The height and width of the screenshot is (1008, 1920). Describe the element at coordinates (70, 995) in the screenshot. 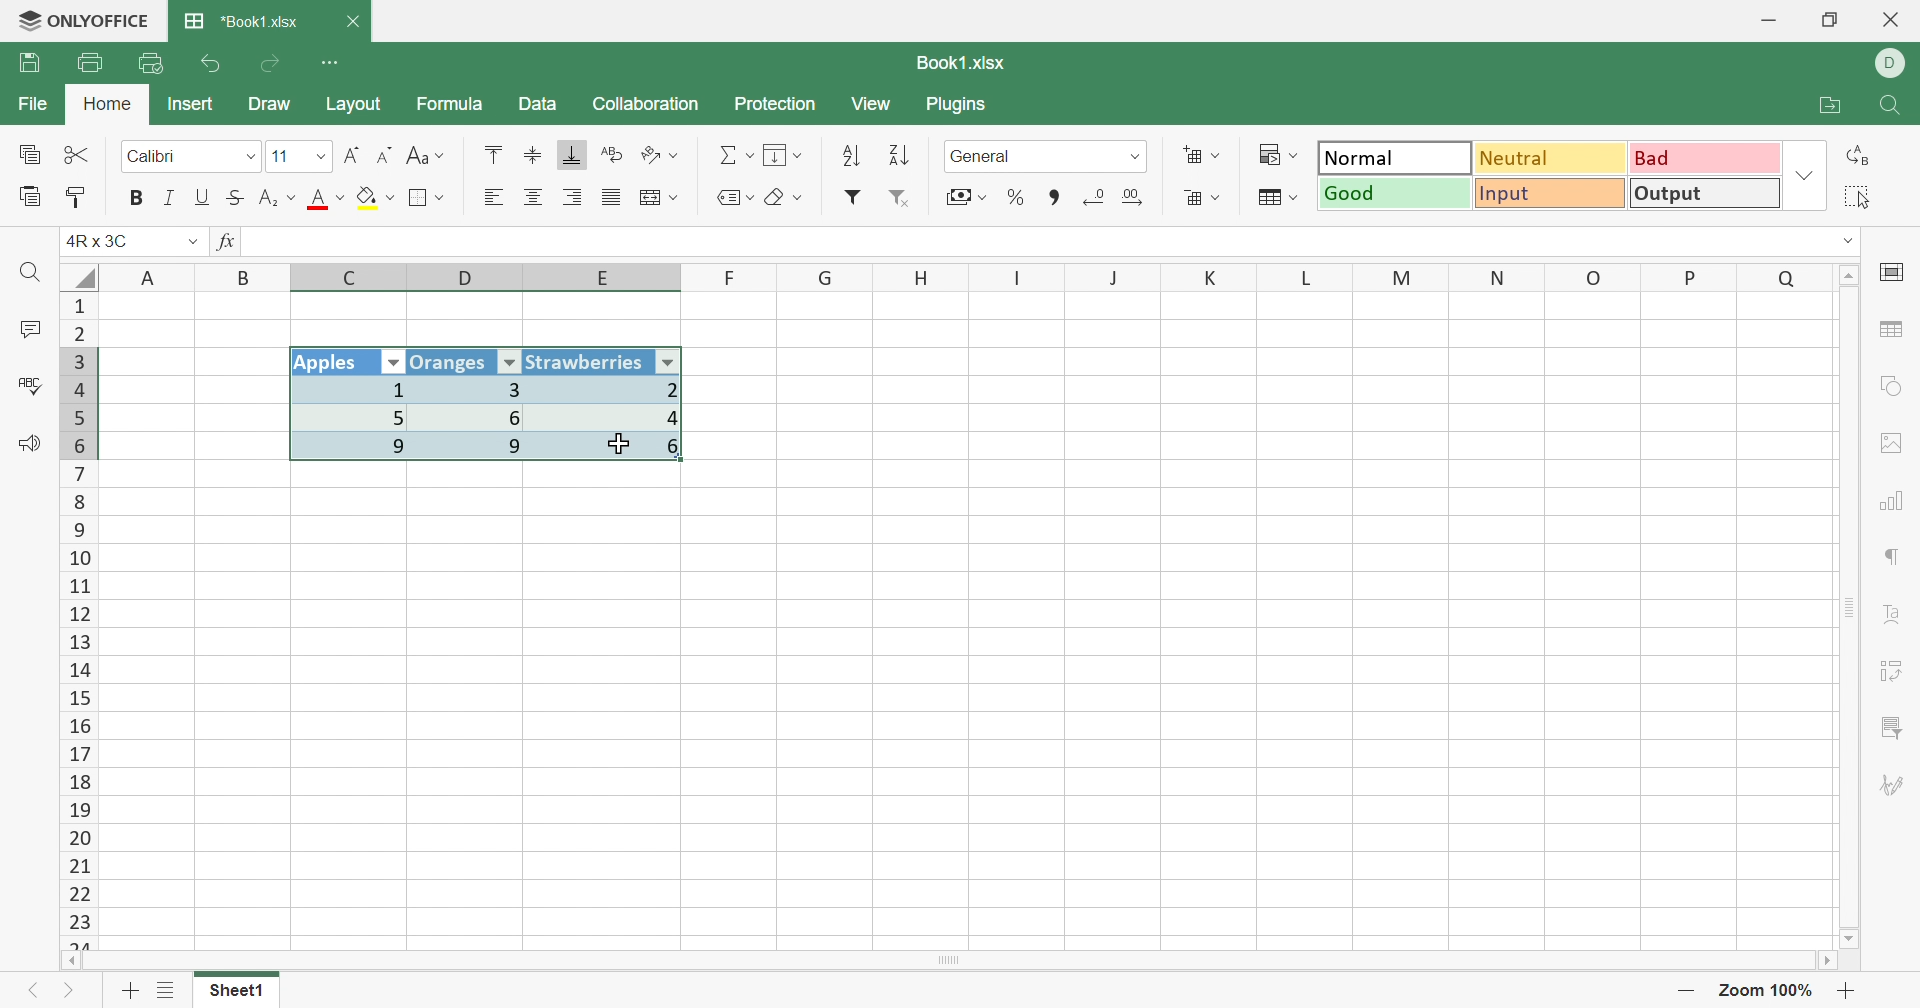

I see `Next` at that location.